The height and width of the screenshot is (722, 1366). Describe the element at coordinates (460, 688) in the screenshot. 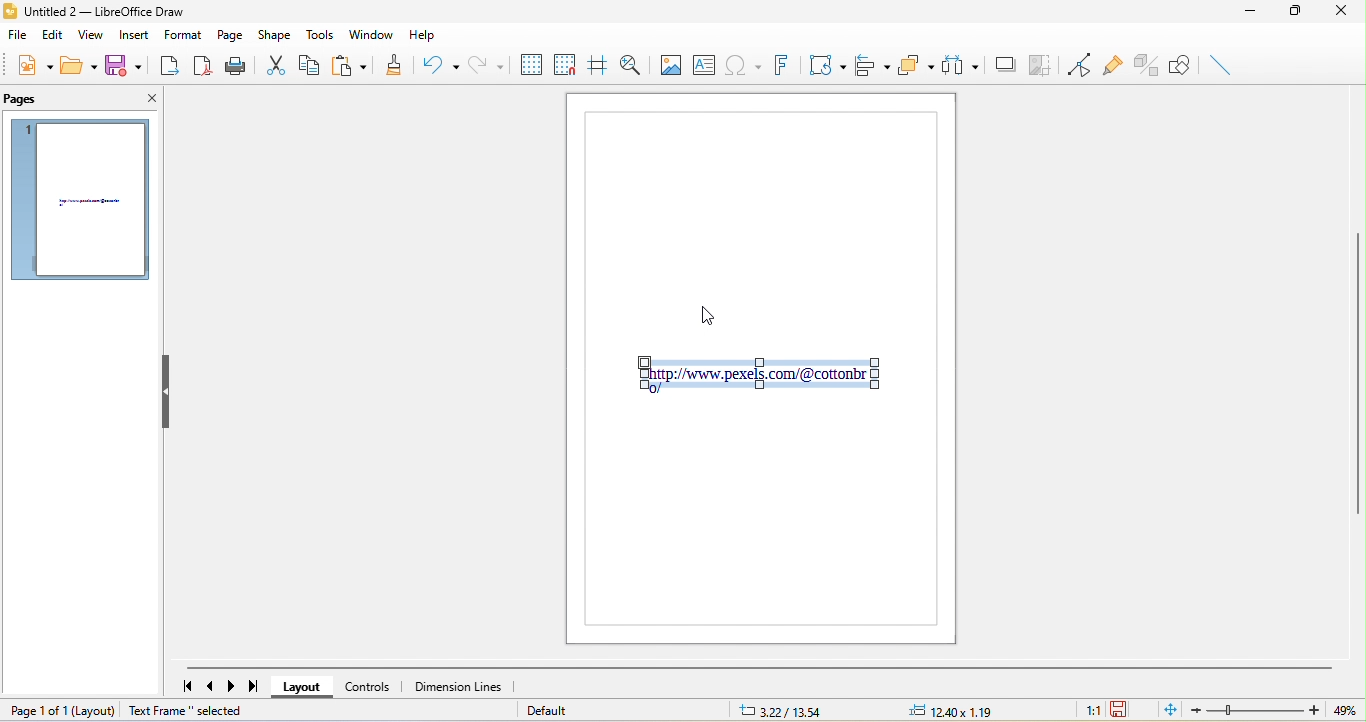

I see `dimension line` at that location.